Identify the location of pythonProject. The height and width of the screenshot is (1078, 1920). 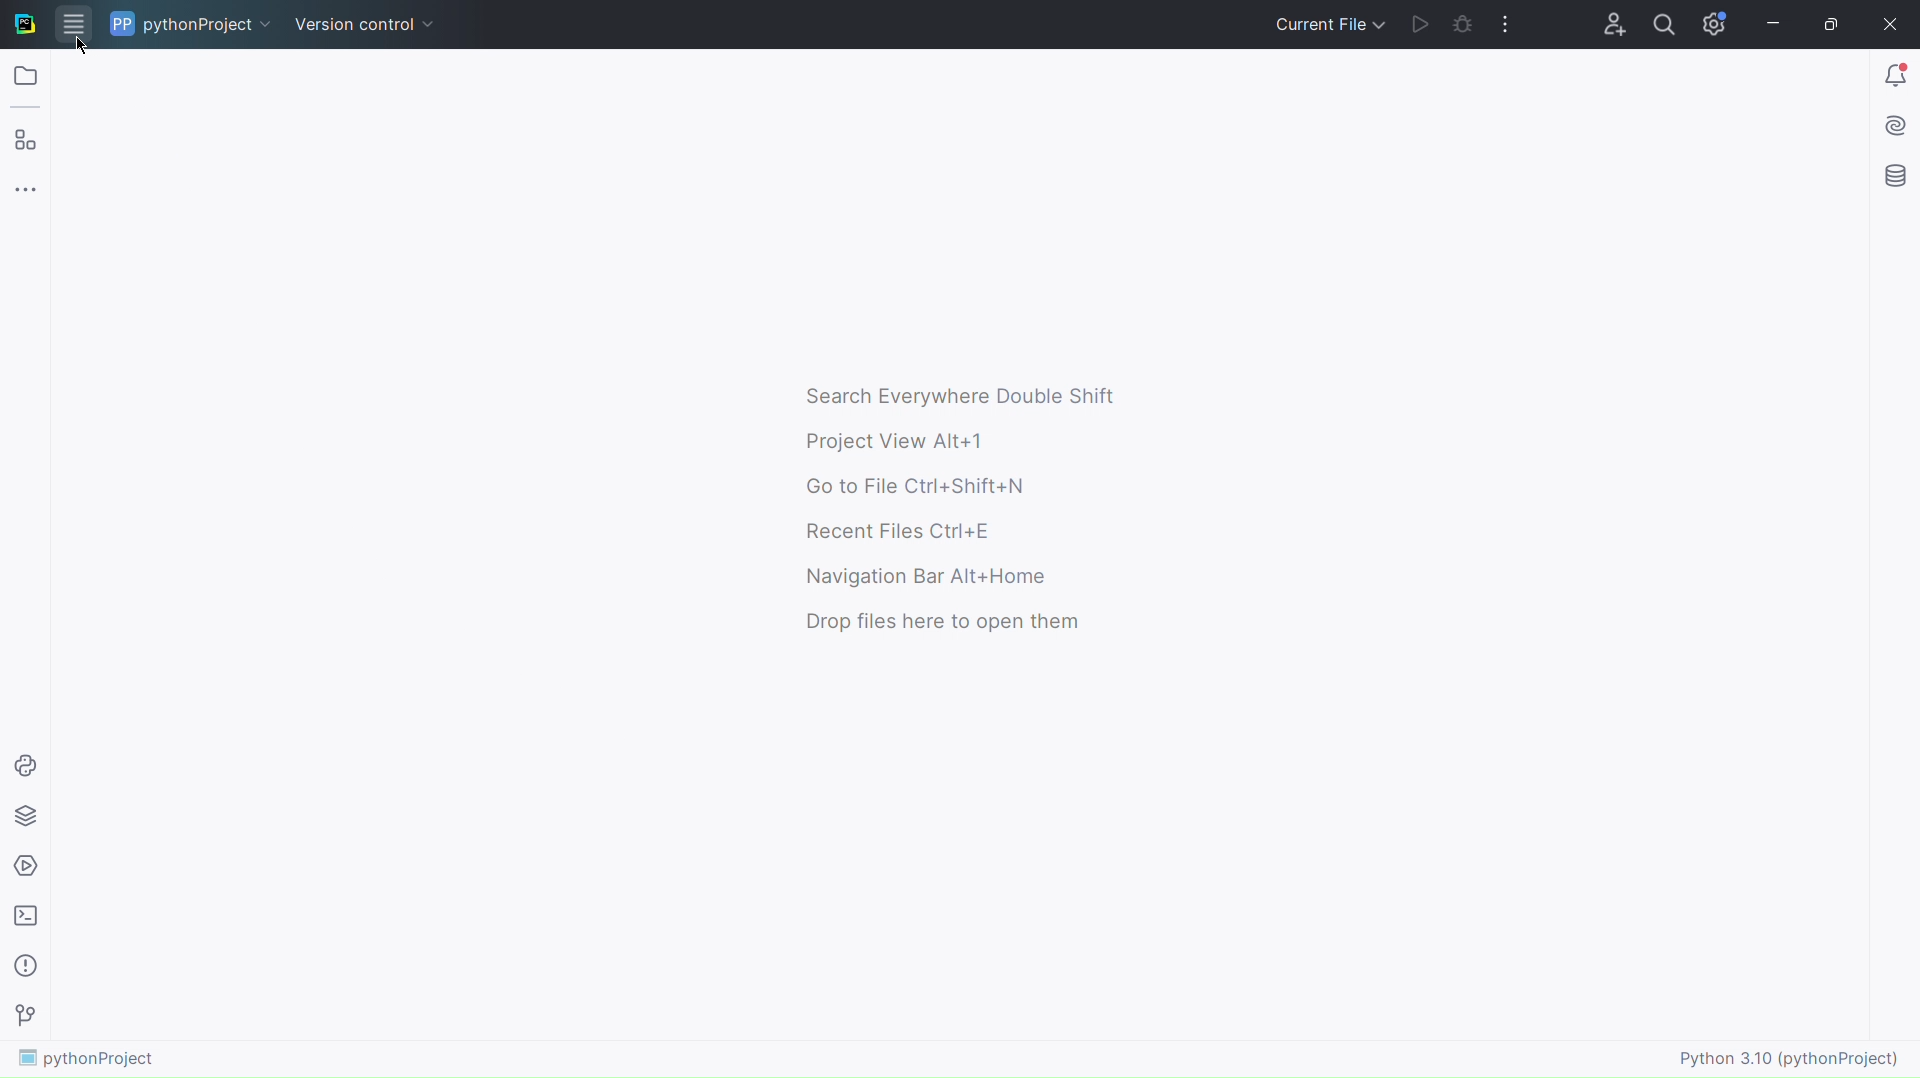
(83, 1059).